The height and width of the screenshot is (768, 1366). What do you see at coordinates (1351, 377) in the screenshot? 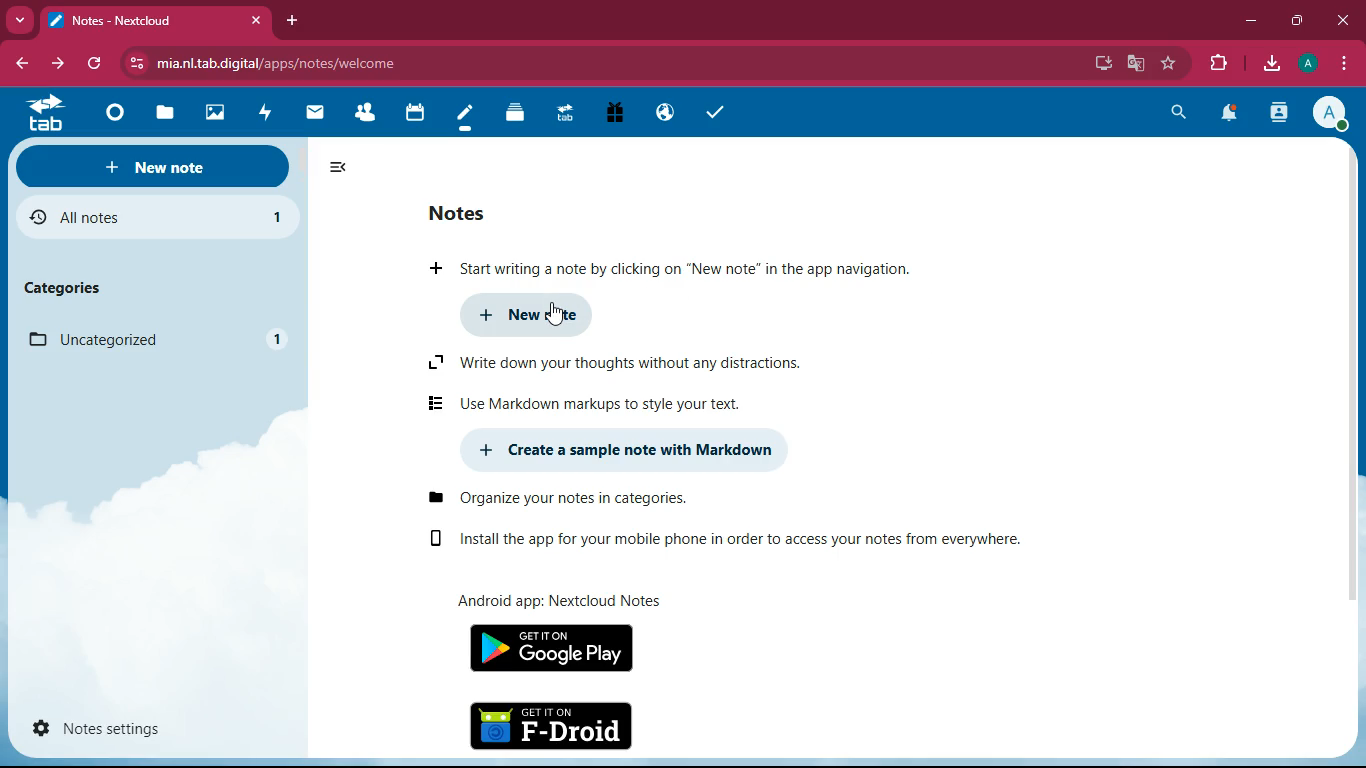
I see `scroll bar` at bounding box center [1351, 377].